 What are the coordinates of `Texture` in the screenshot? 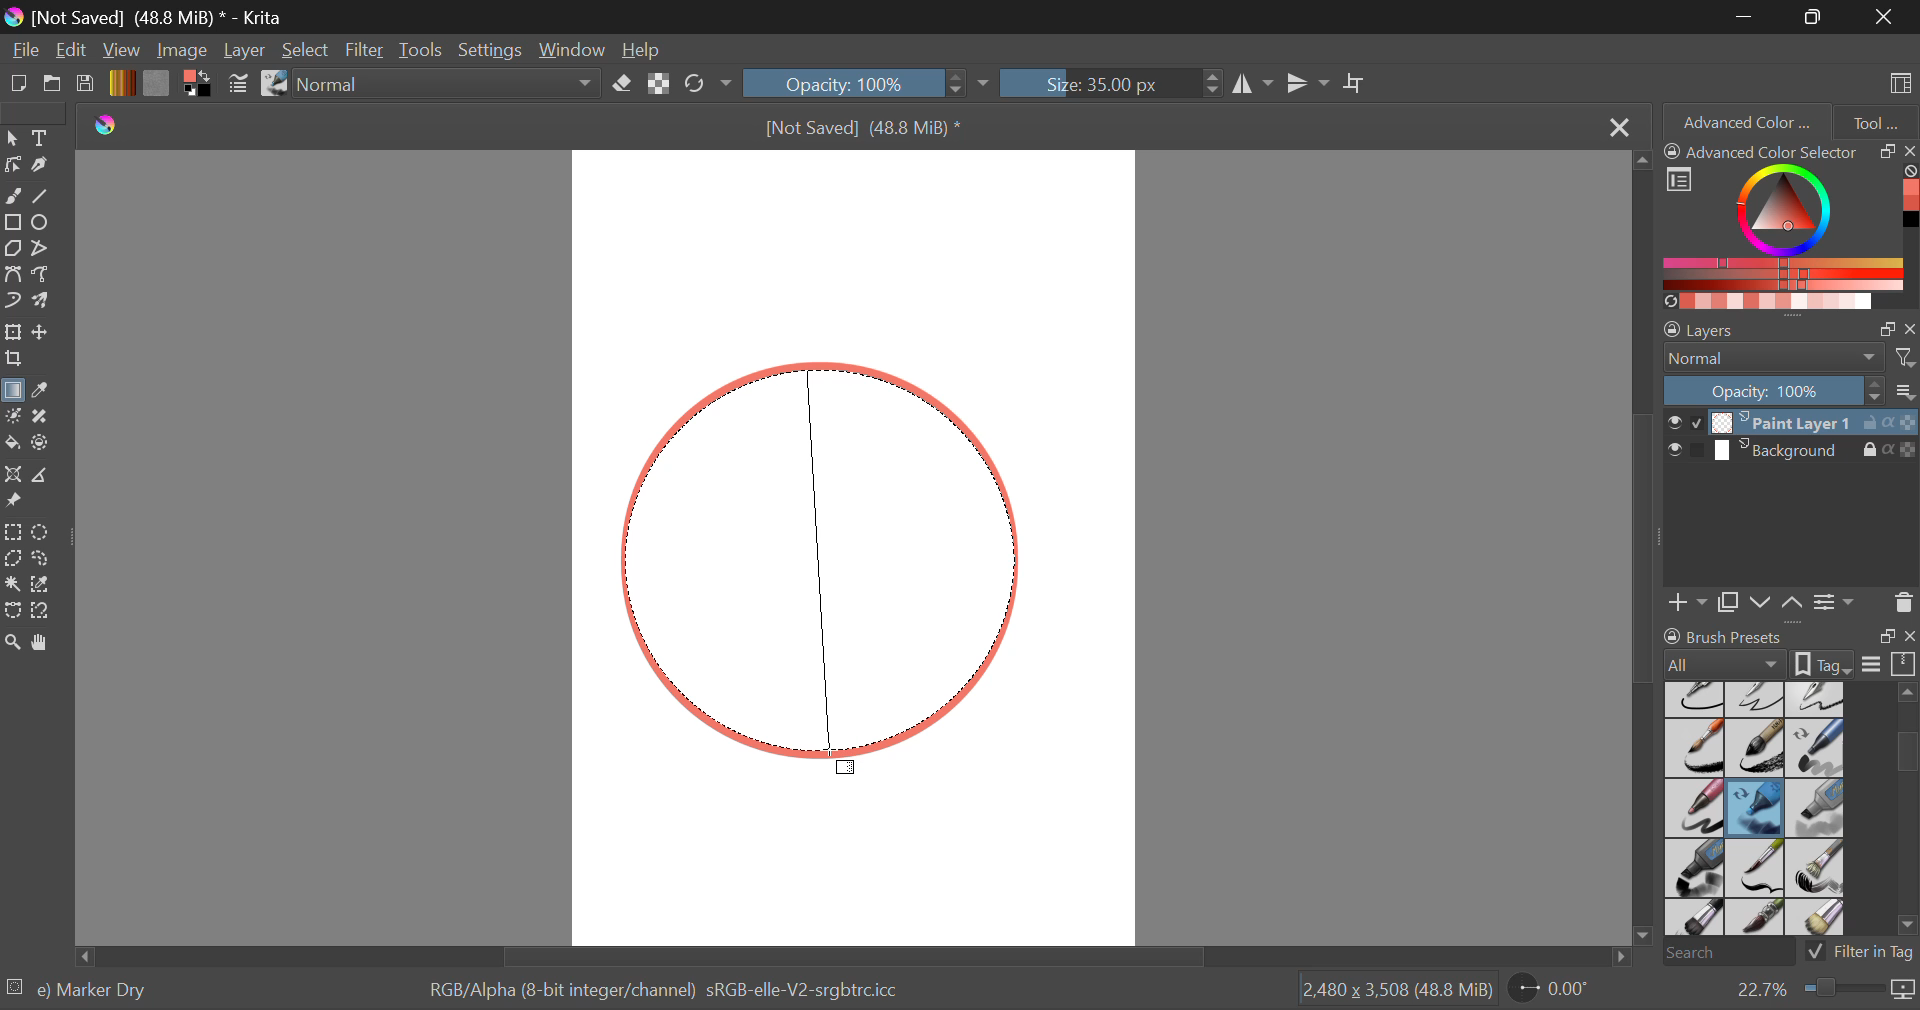 It's located at (156, 82).